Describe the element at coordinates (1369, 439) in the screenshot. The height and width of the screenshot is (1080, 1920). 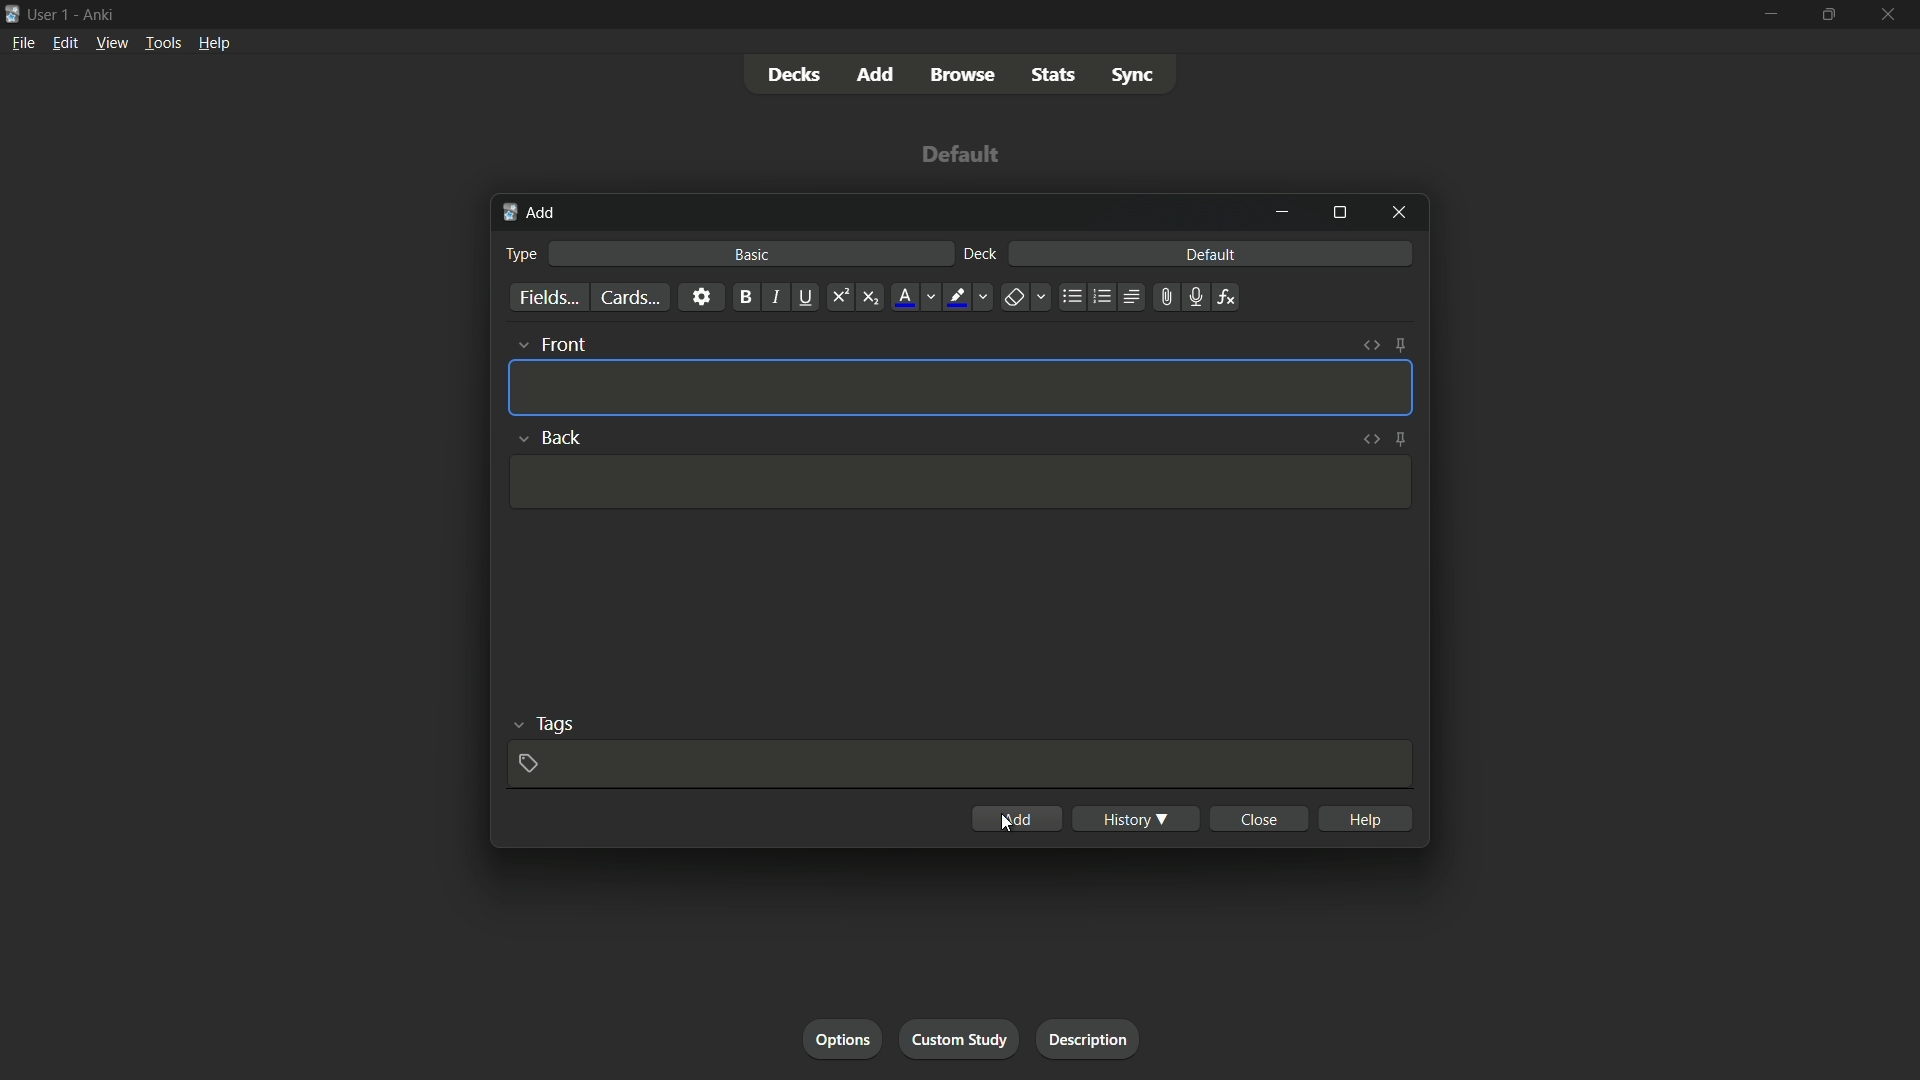
I see `toggle html editor` at that location.